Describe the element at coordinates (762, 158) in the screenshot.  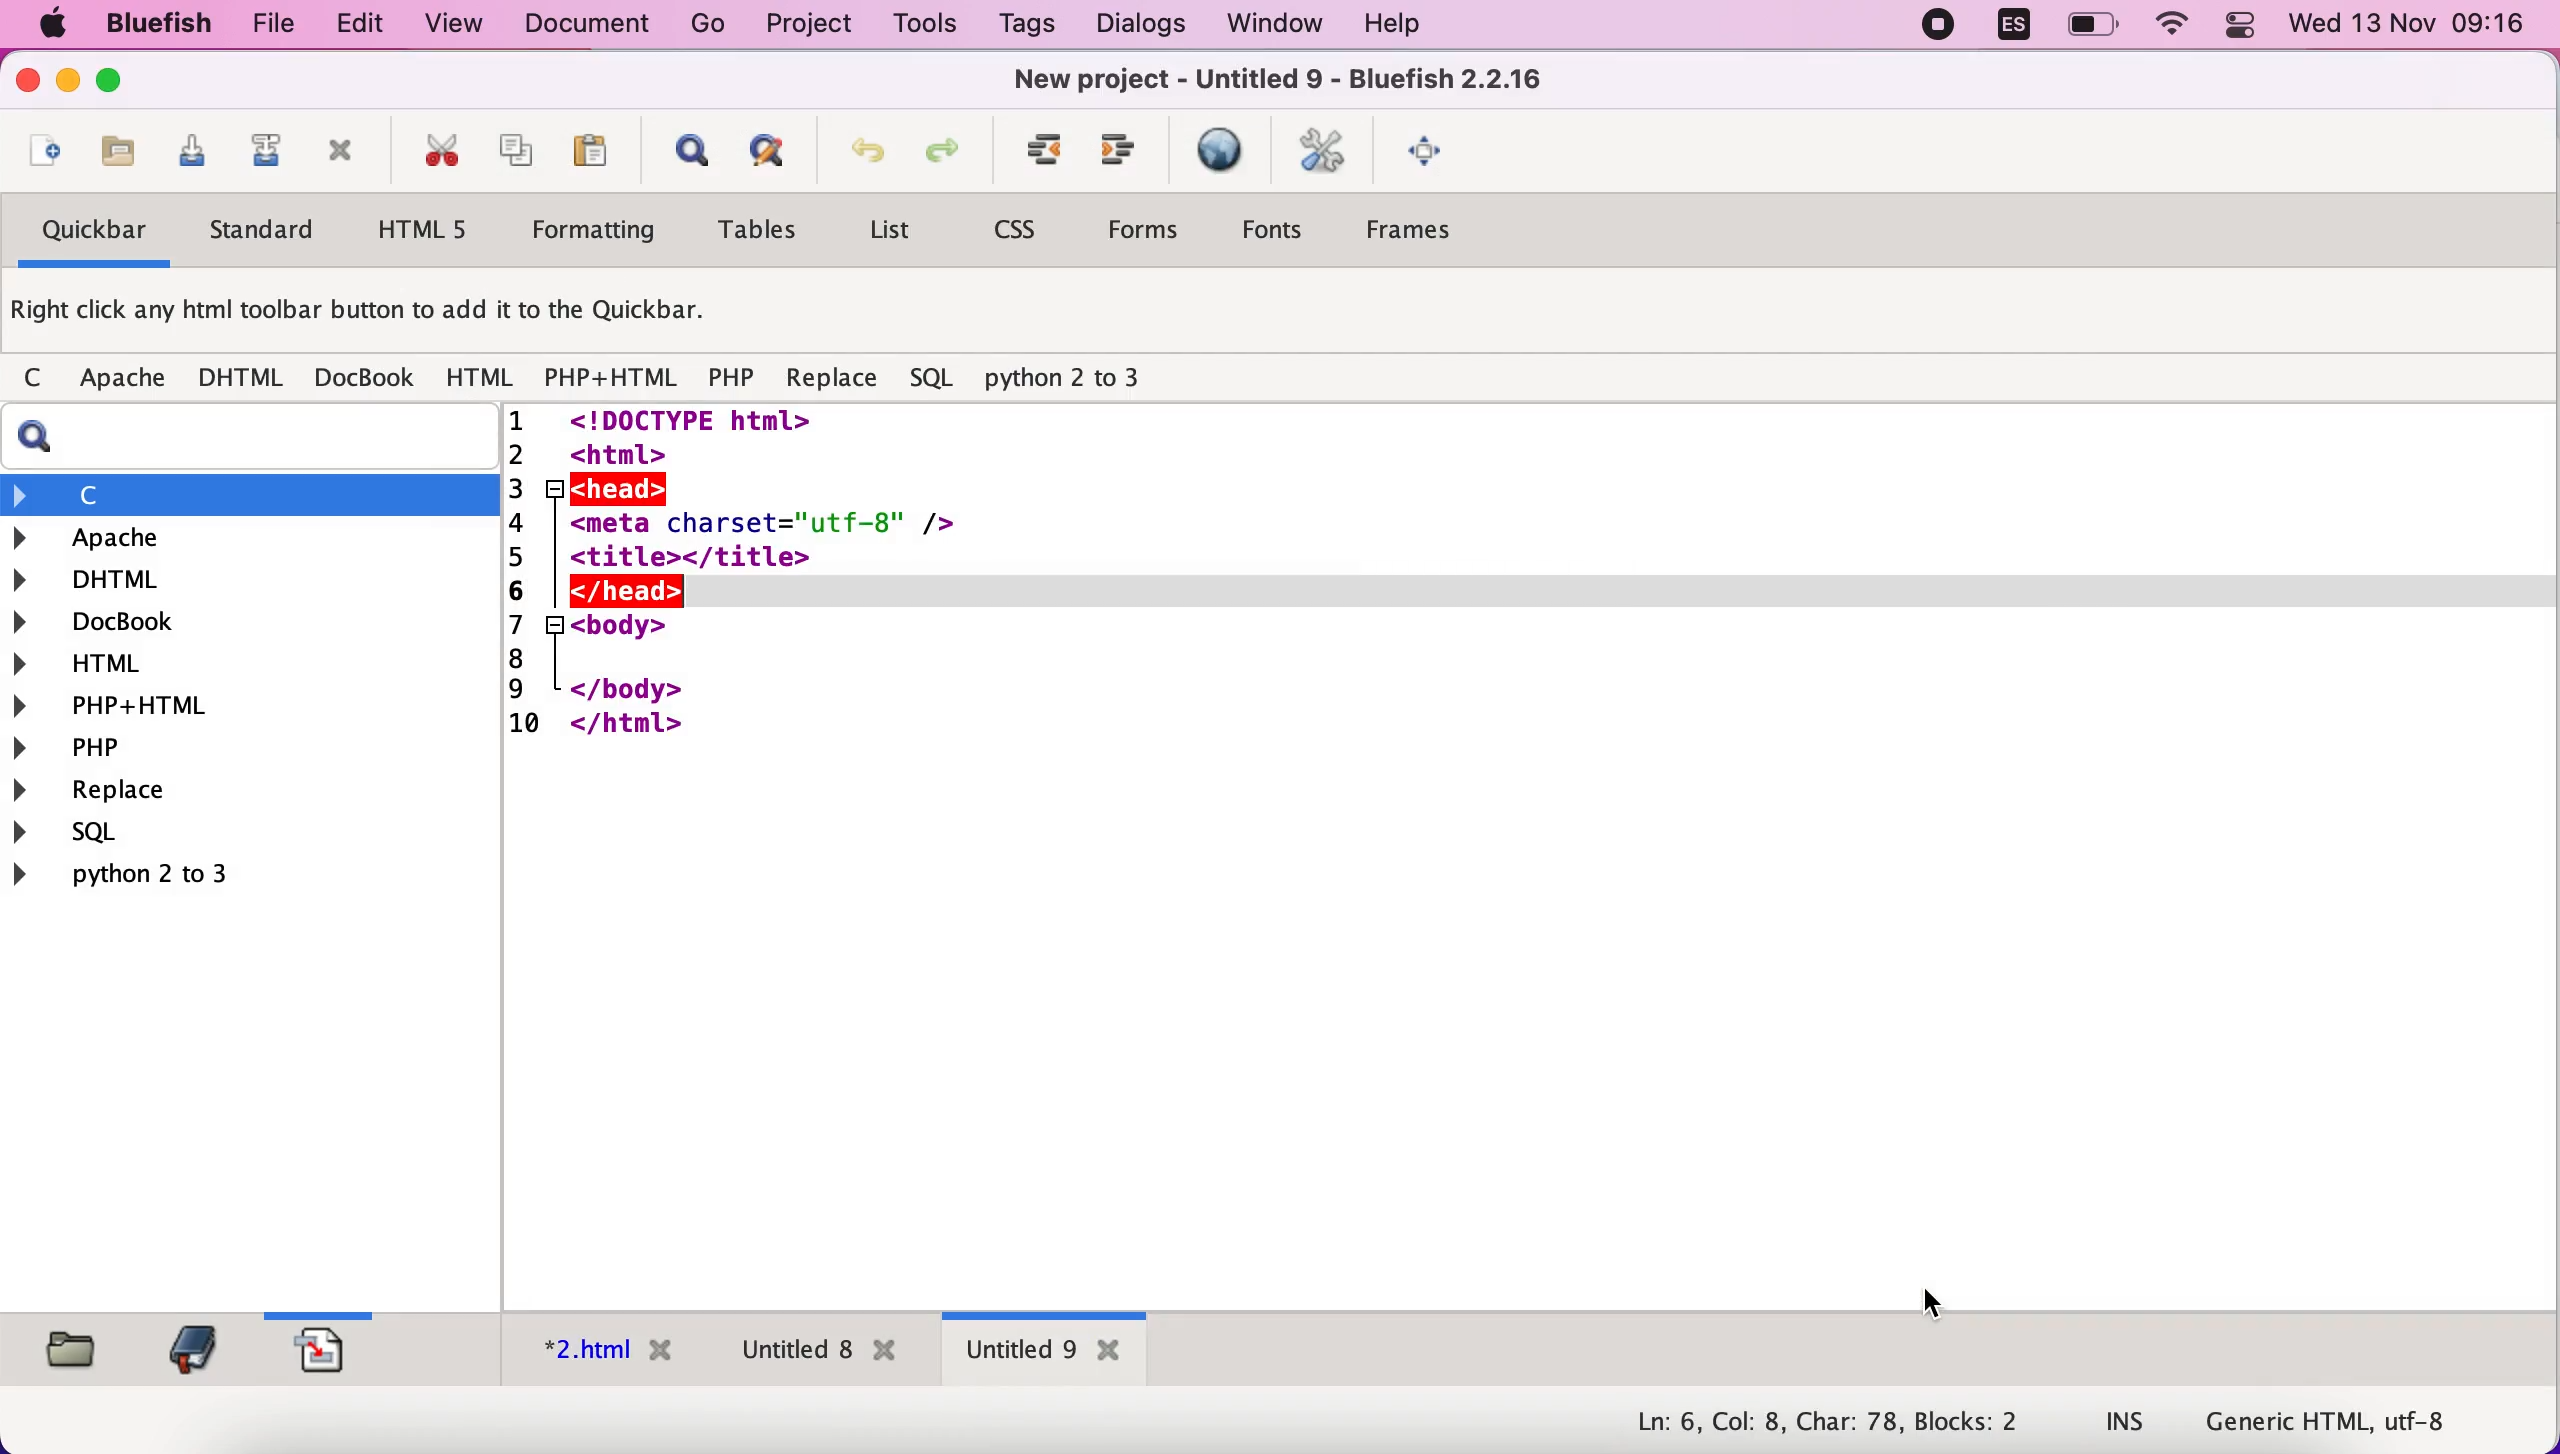
I see `advanced find and replace` at that location.